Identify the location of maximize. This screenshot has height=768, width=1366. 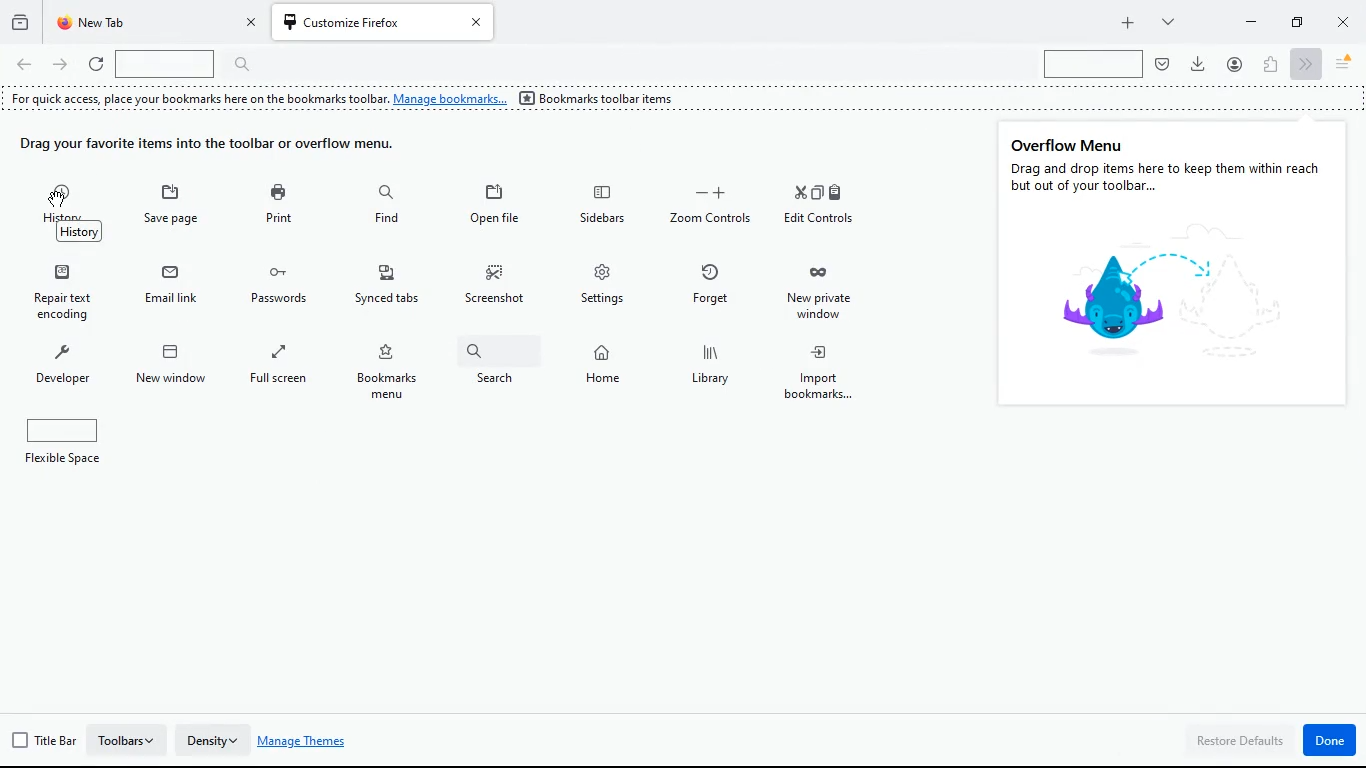
(1294, 21).